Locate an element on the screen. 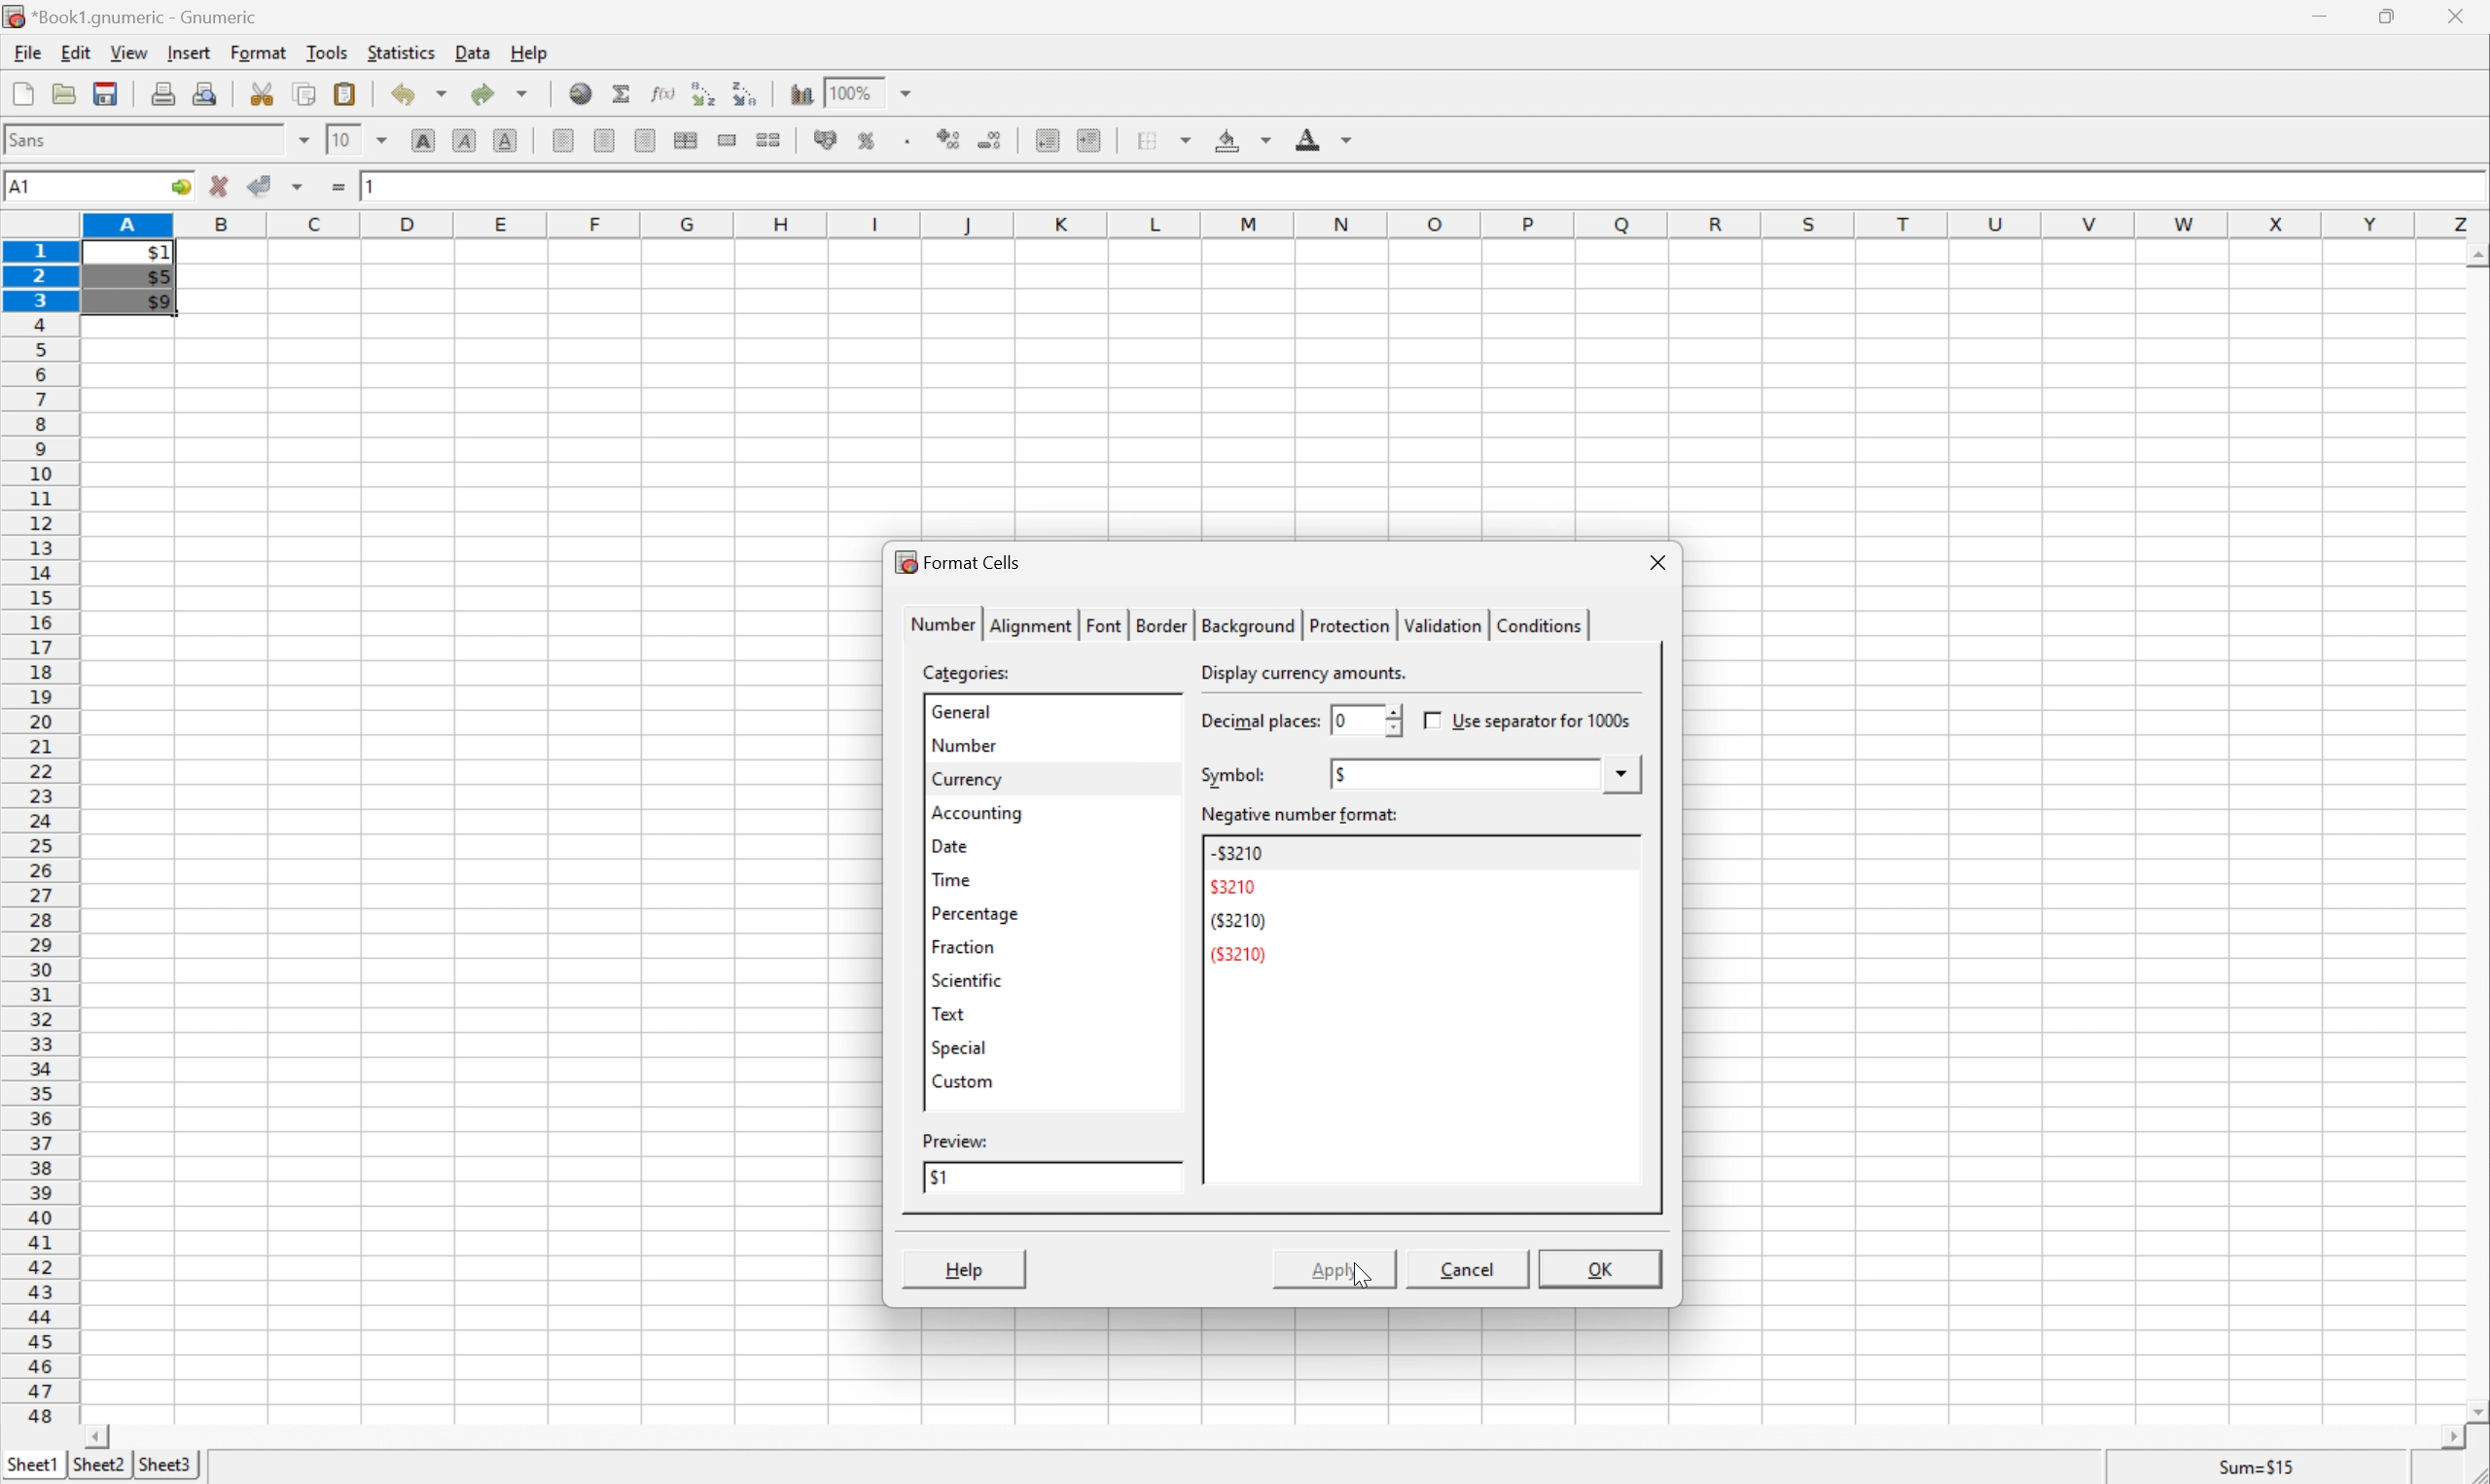  text is located at coordinates (948, 1013).